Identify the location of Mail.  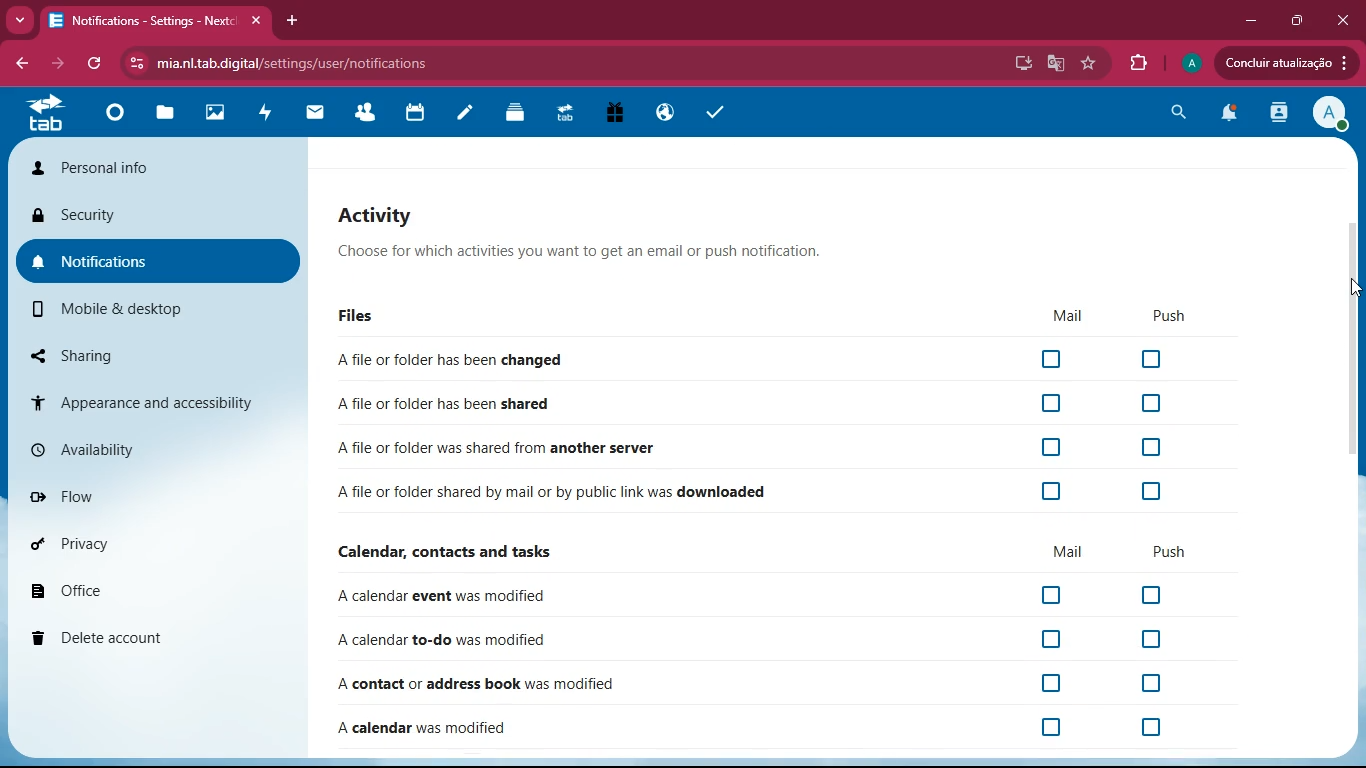
(1058, 315).